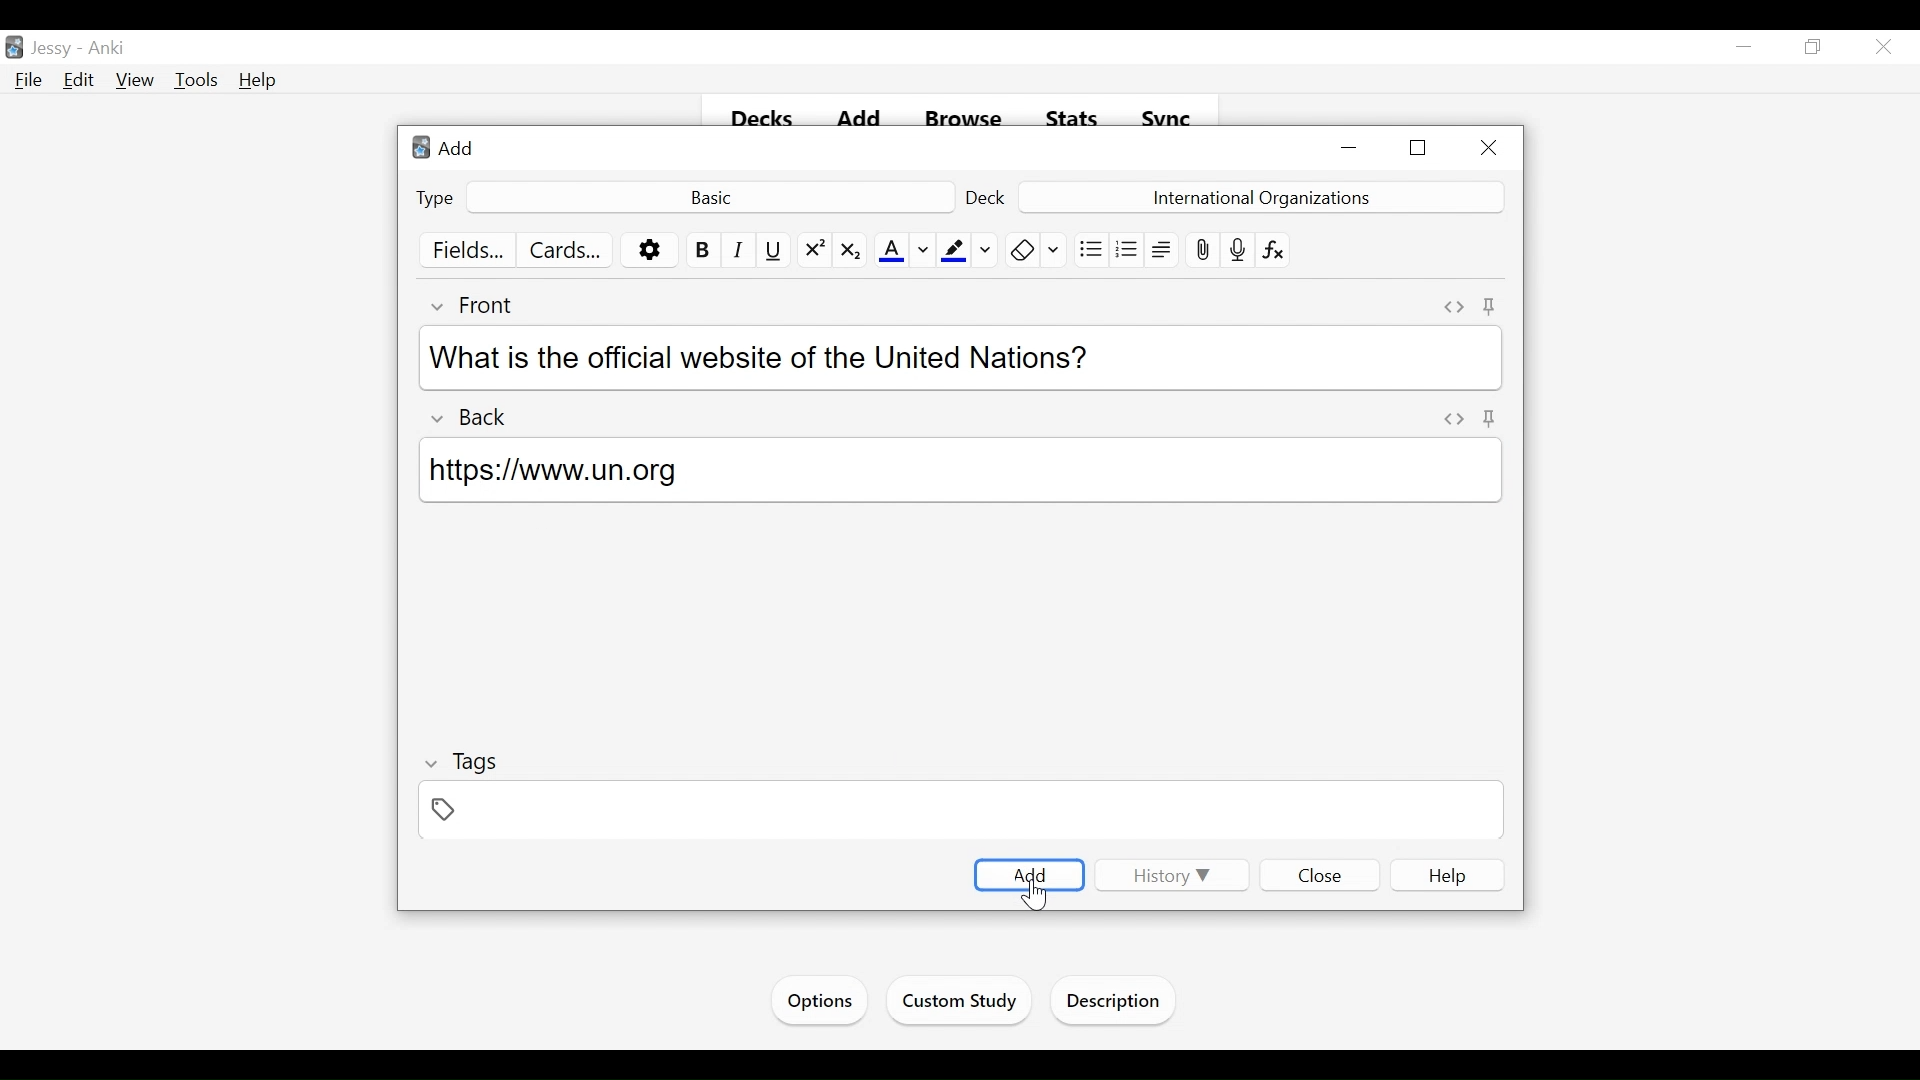 The image size is (1920, 1080). I want to click on Options, so click(820, 1001).